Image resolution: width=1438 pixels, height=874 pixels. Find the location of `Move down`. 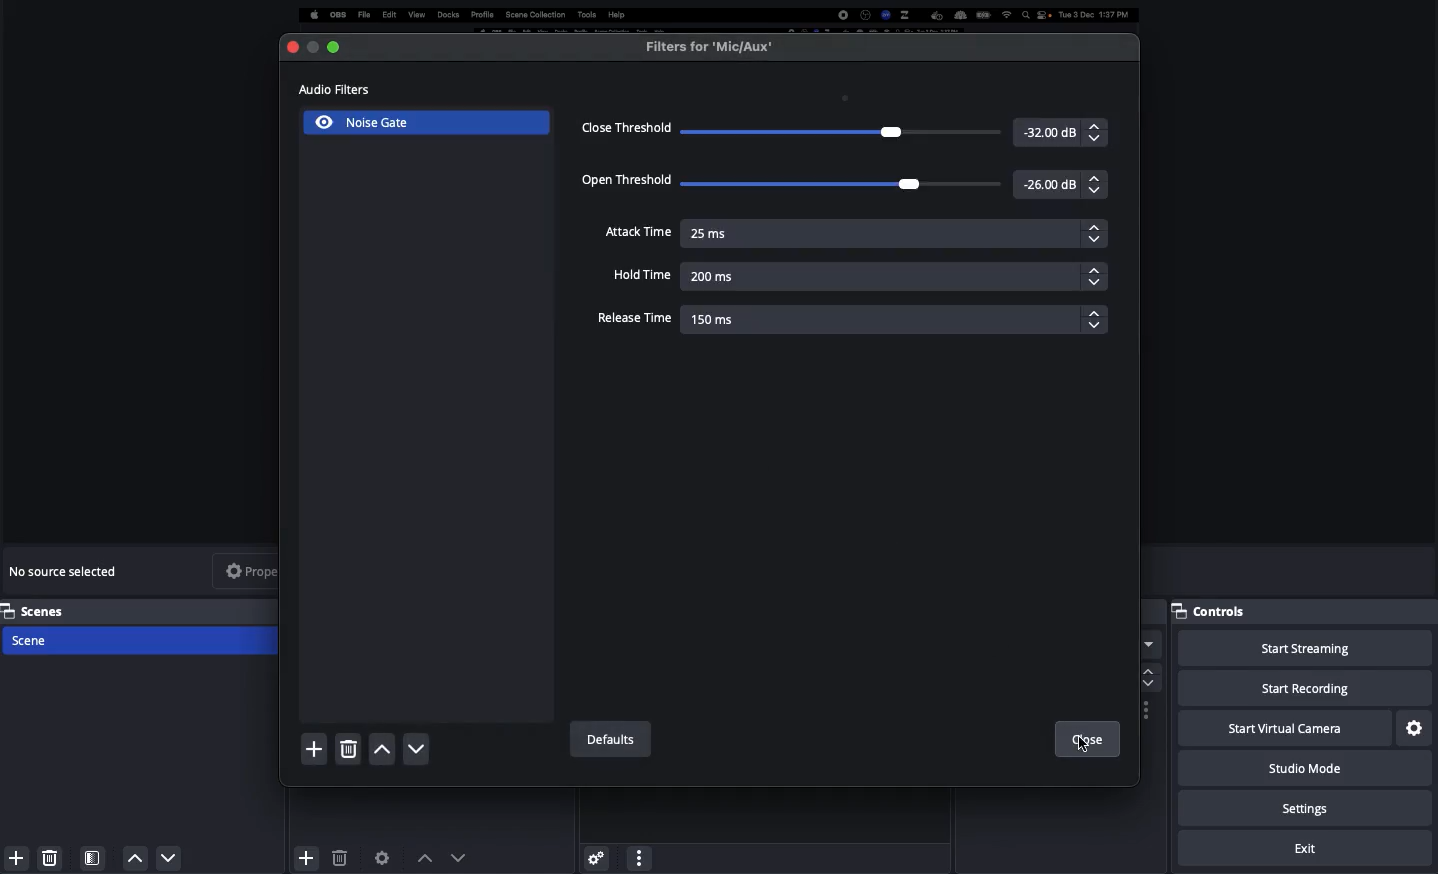

Move down is located at coordinates (459, 857).